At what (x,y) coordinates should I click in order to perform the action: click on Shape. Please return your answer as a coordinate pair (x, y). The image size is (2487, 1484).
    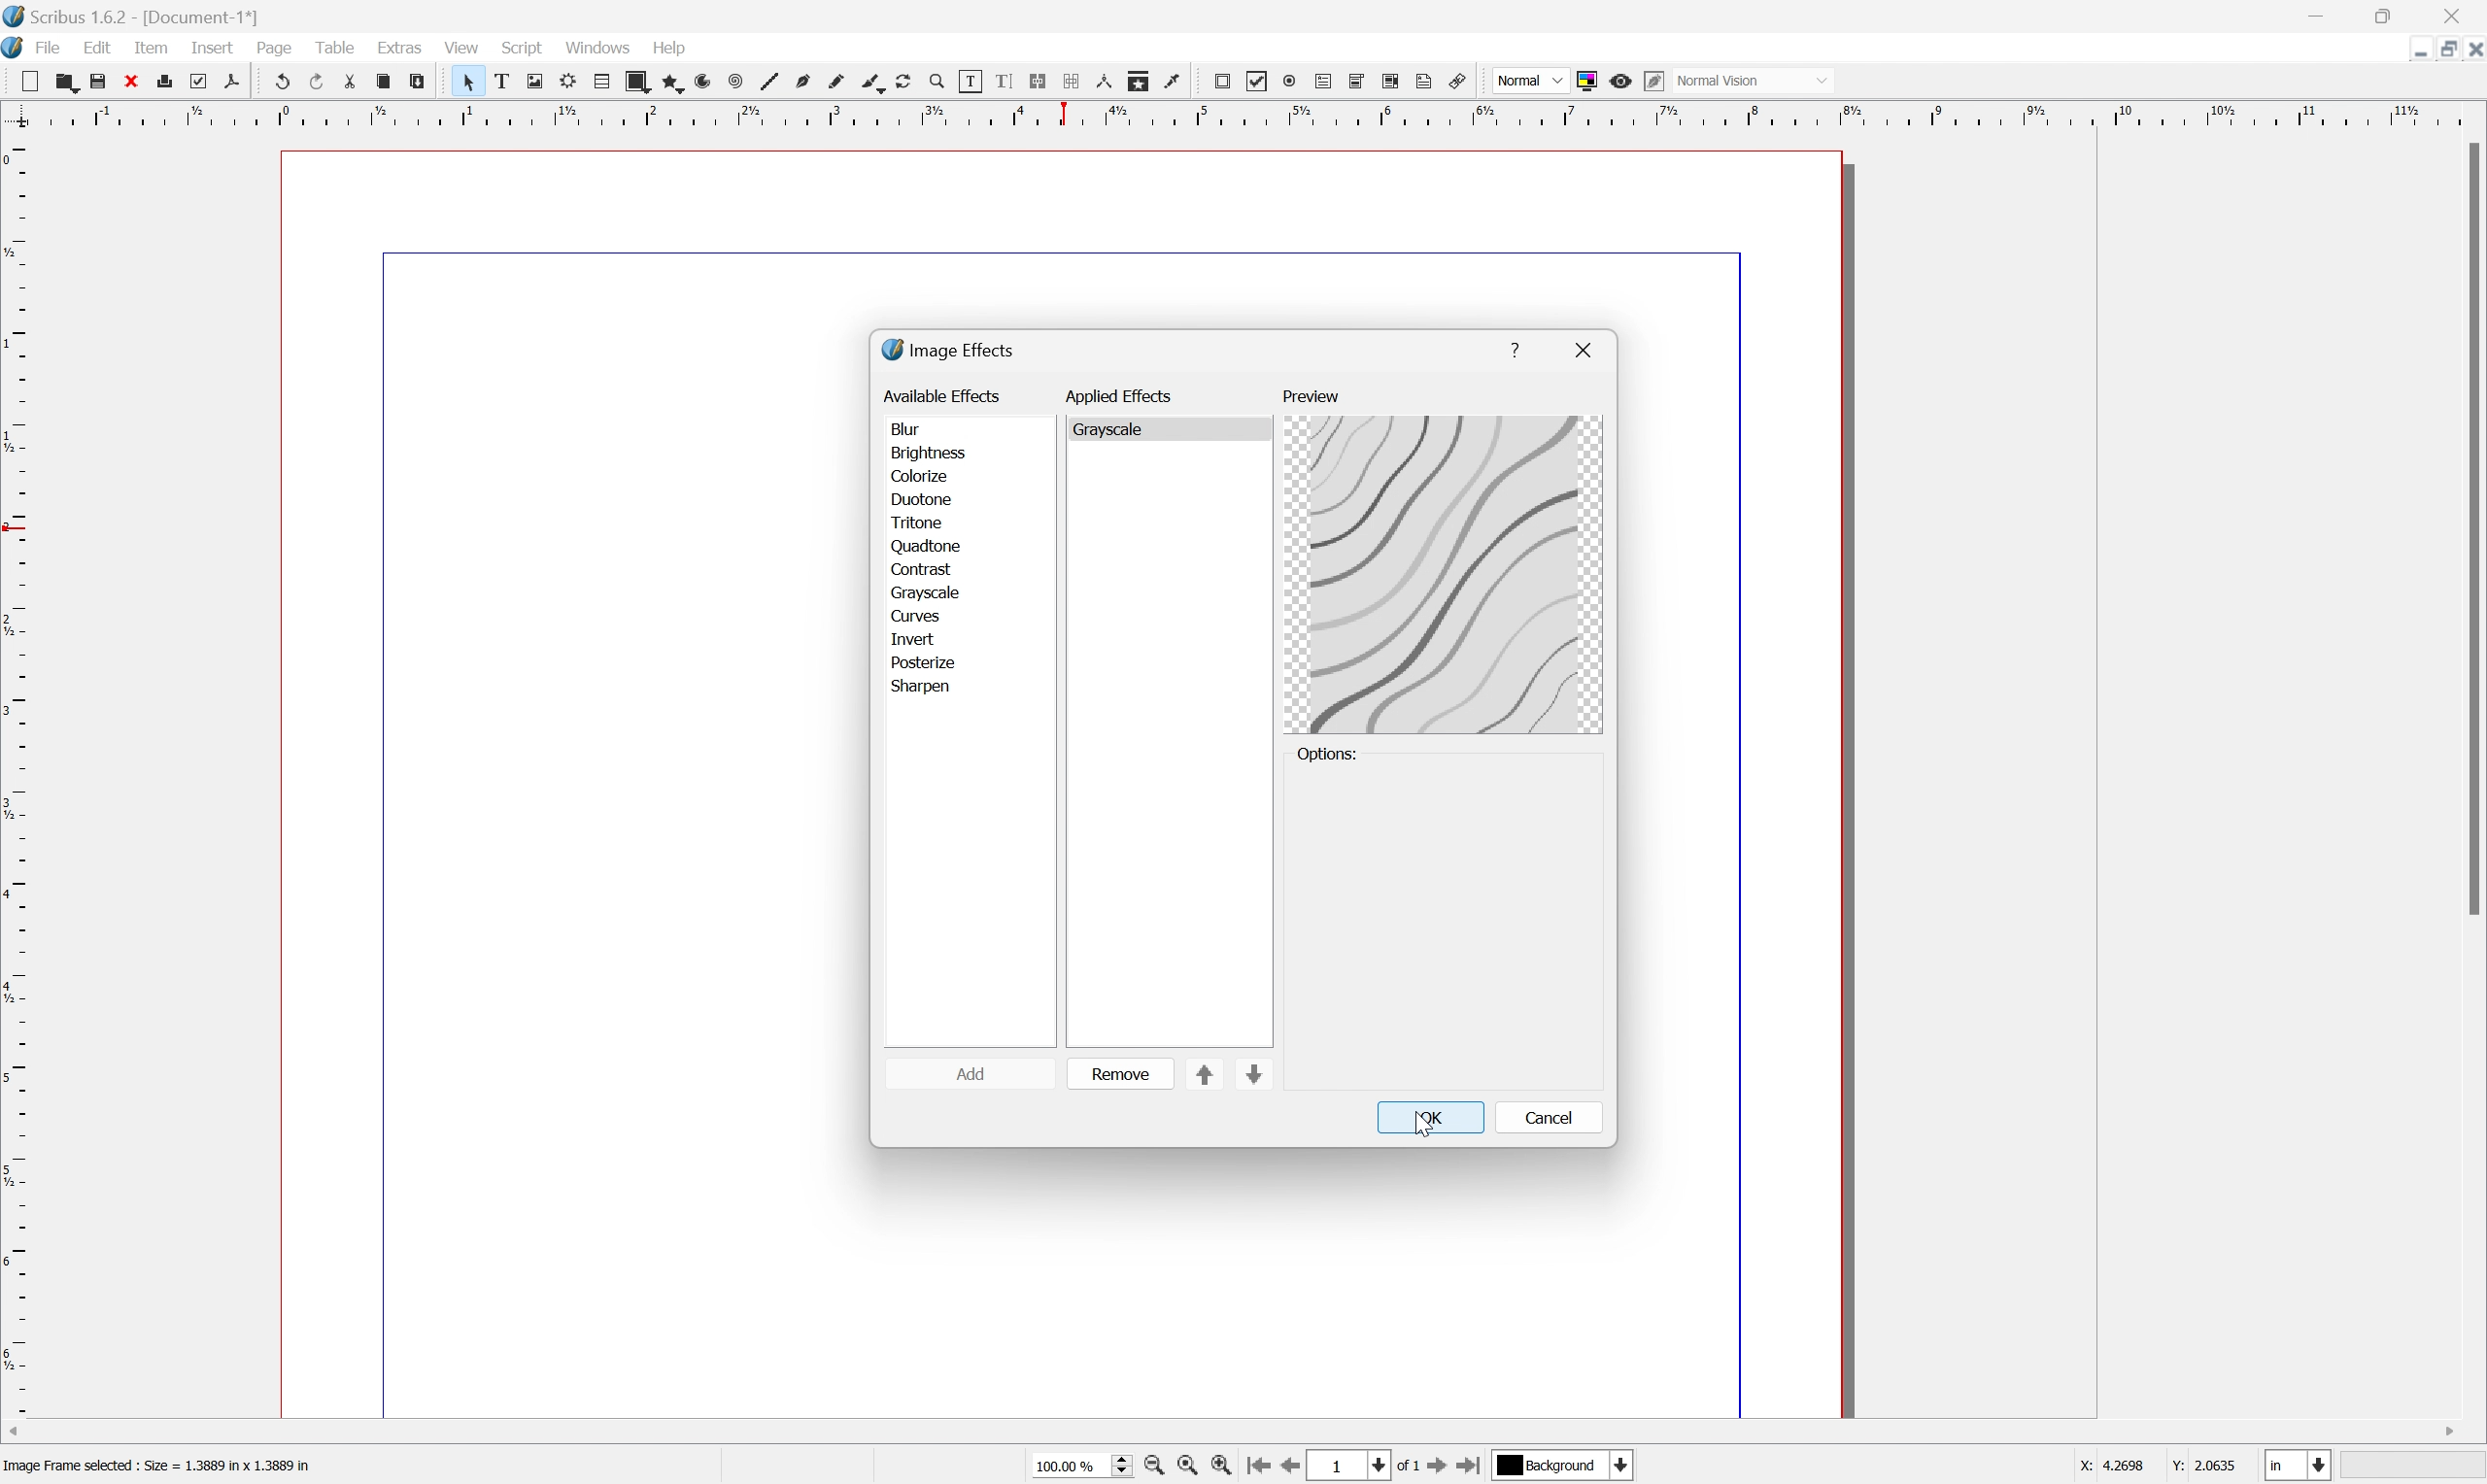
    Looking at the image, I should click on (643, 83).